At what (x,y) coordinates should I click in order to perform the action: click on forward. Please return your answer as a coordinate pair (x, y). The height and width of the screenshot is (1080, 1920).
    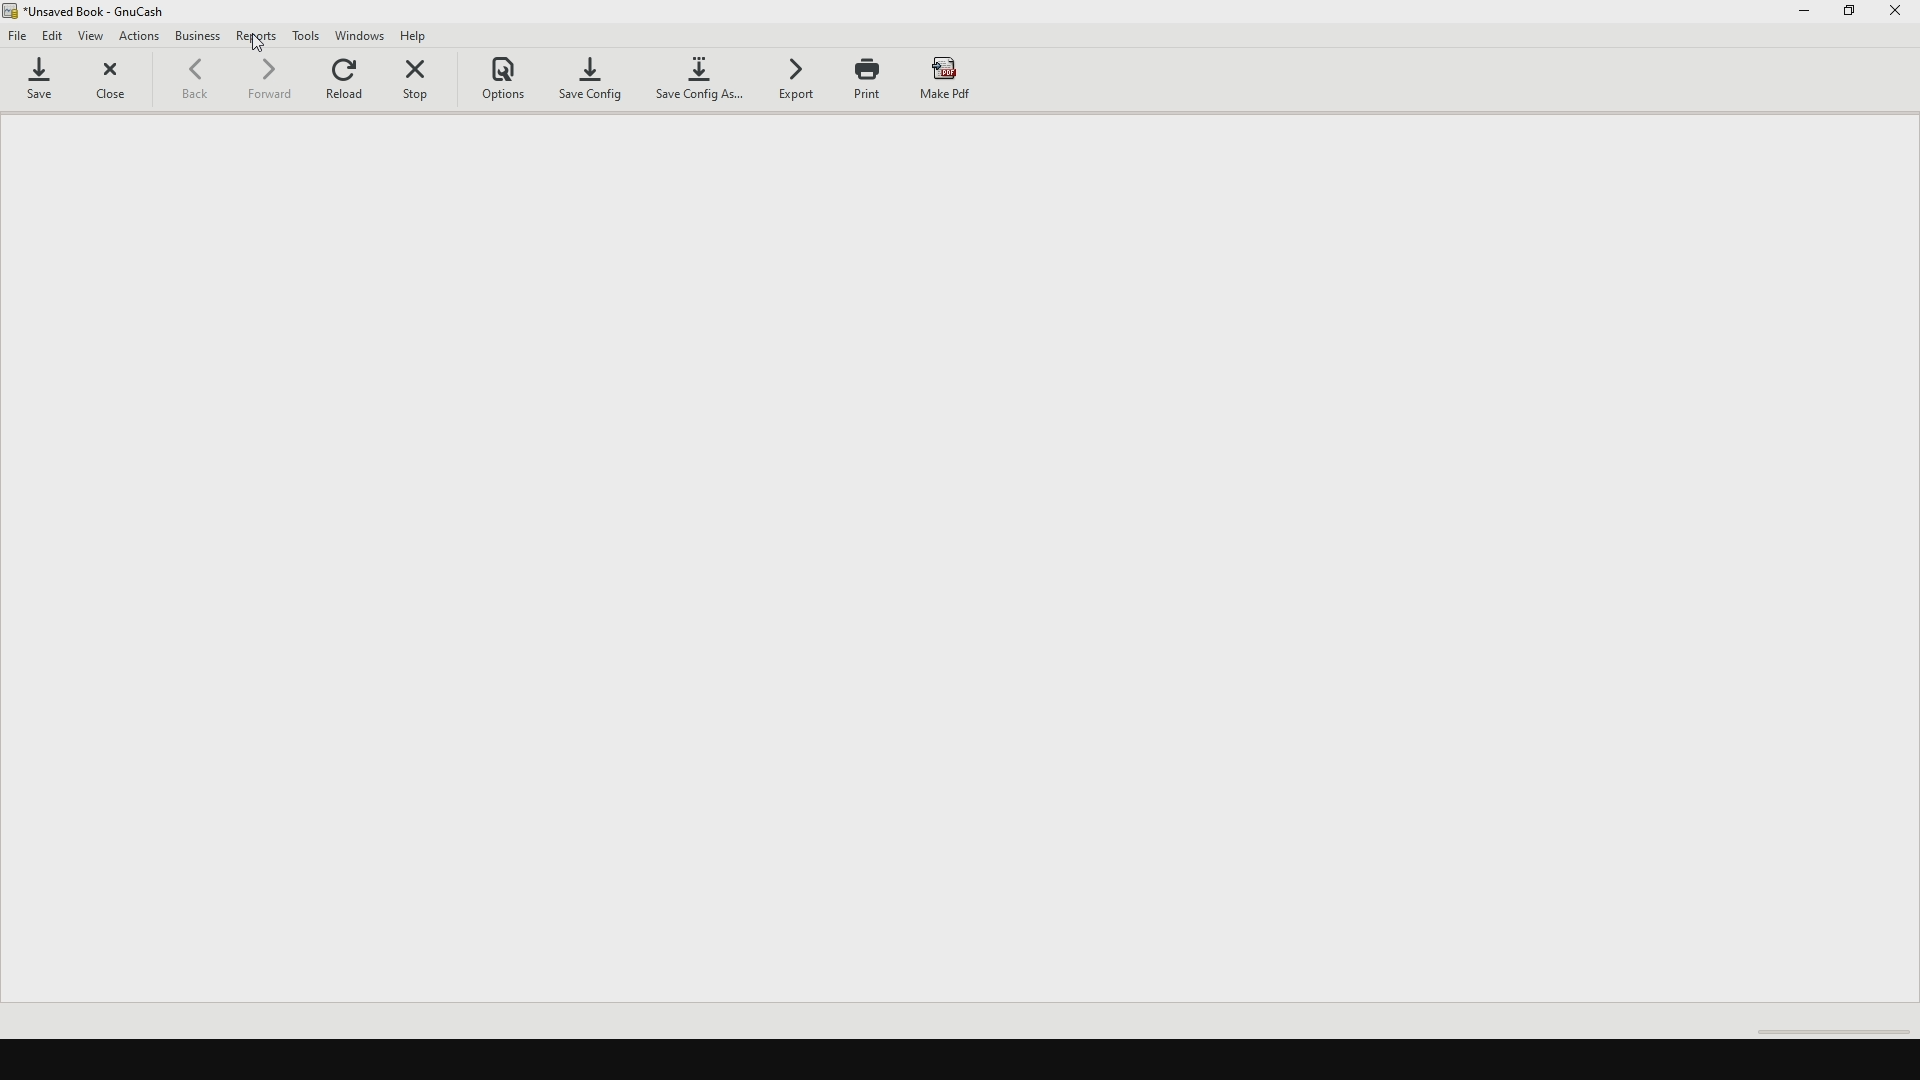
    Looking at the image, I should click on (272, 84).